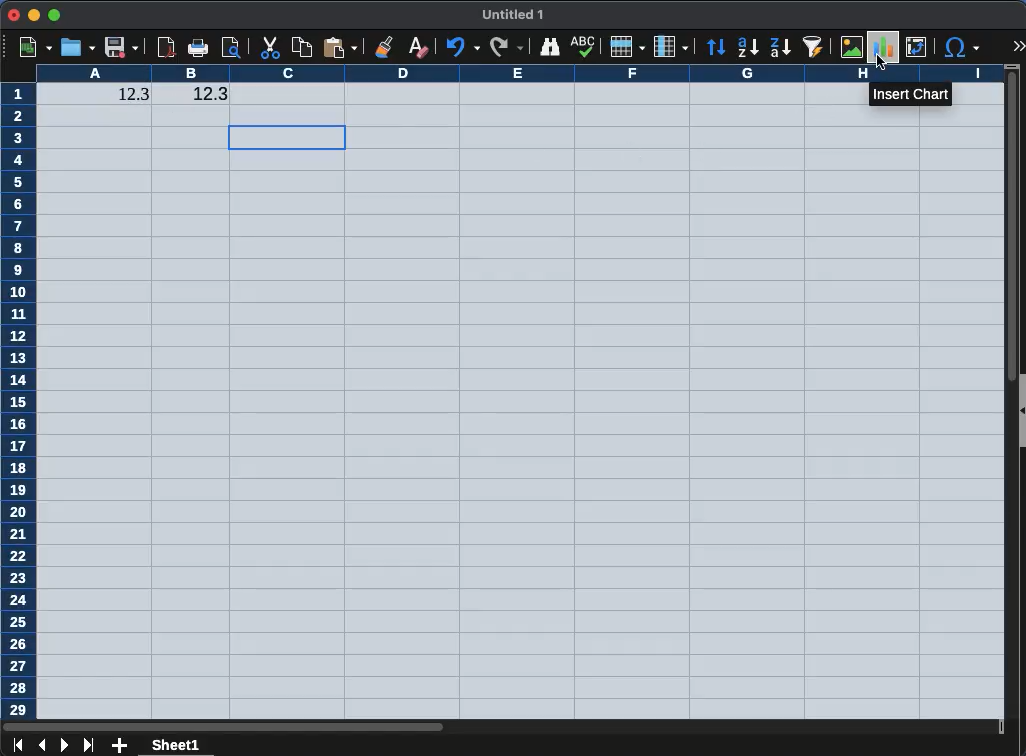 Image resolution: width=1026 pixels, height=756 pixels. What do you see at coordinates (716, 47) in the screenshot?
I see `sort` at bounding box center [716, 47].